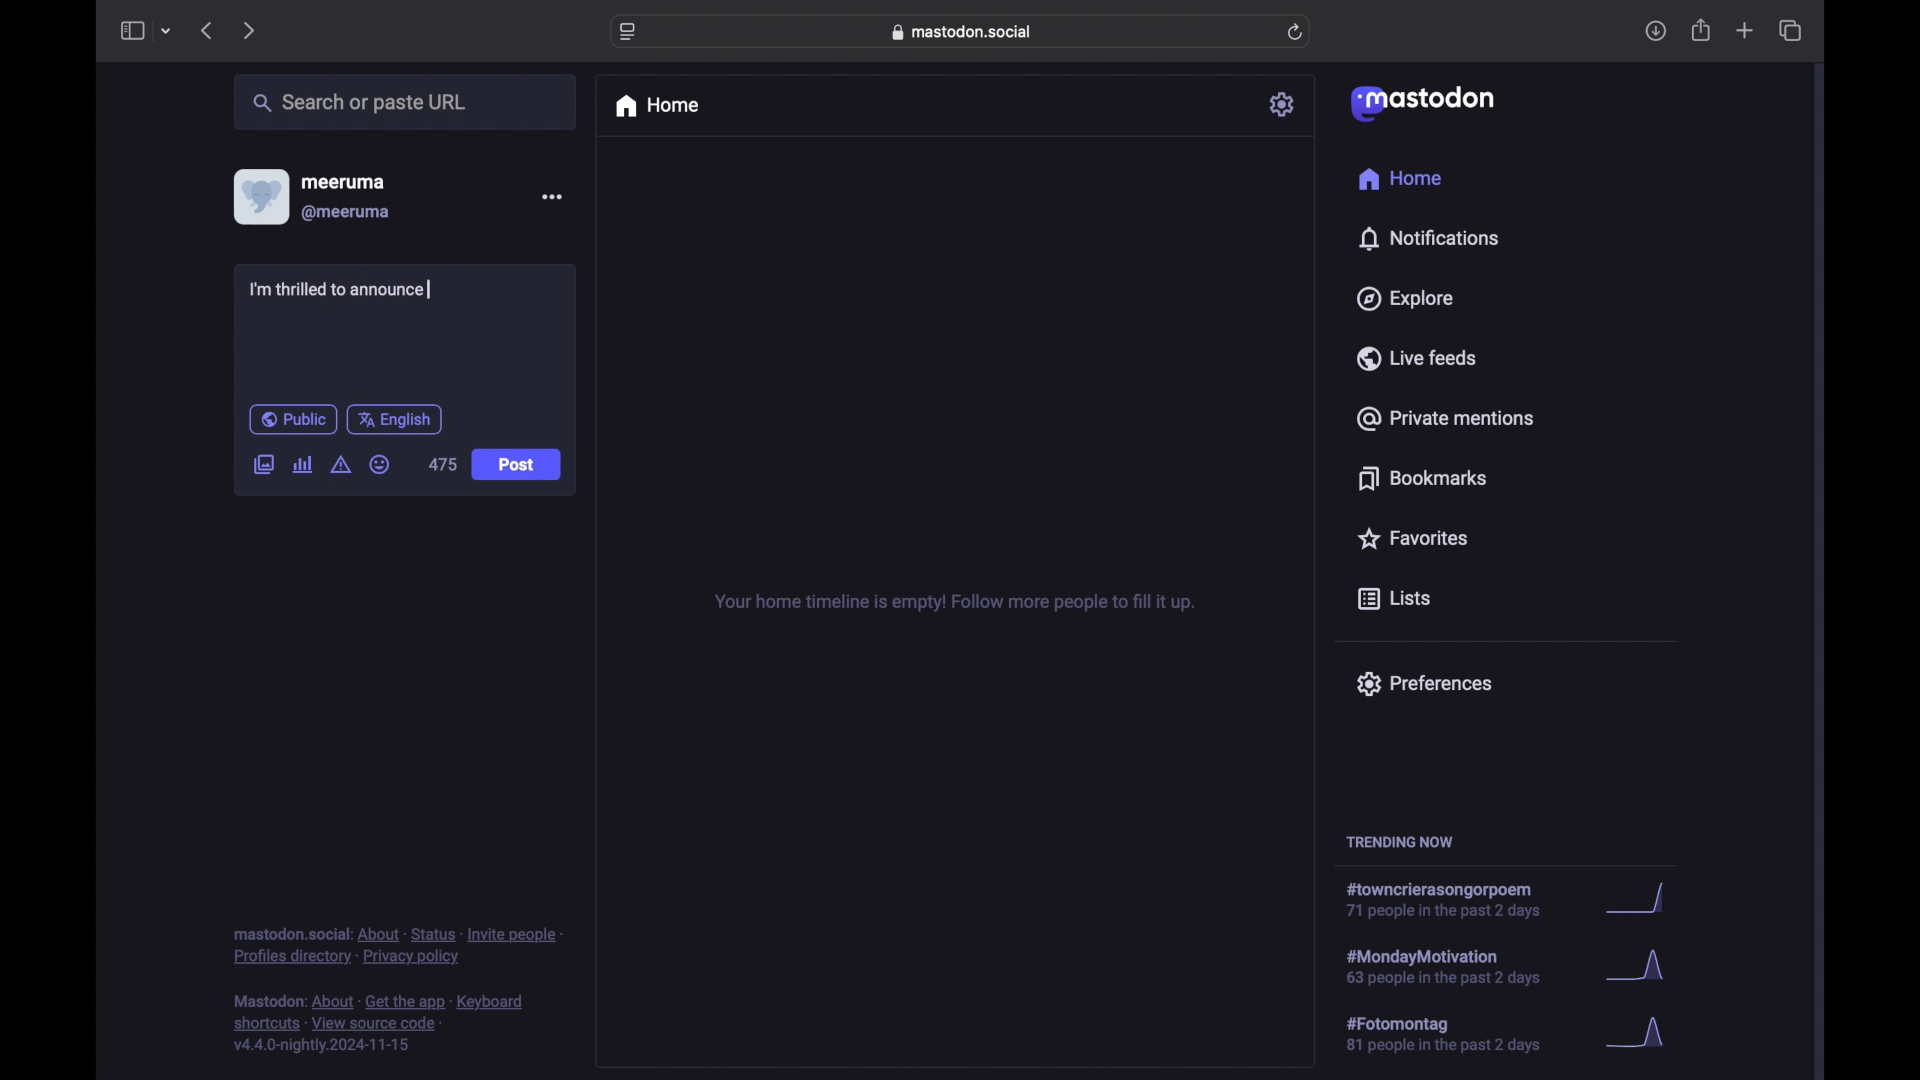  Describe the element at coordinates (379, 1024) in the screenshot. I see `footnote` at that location.